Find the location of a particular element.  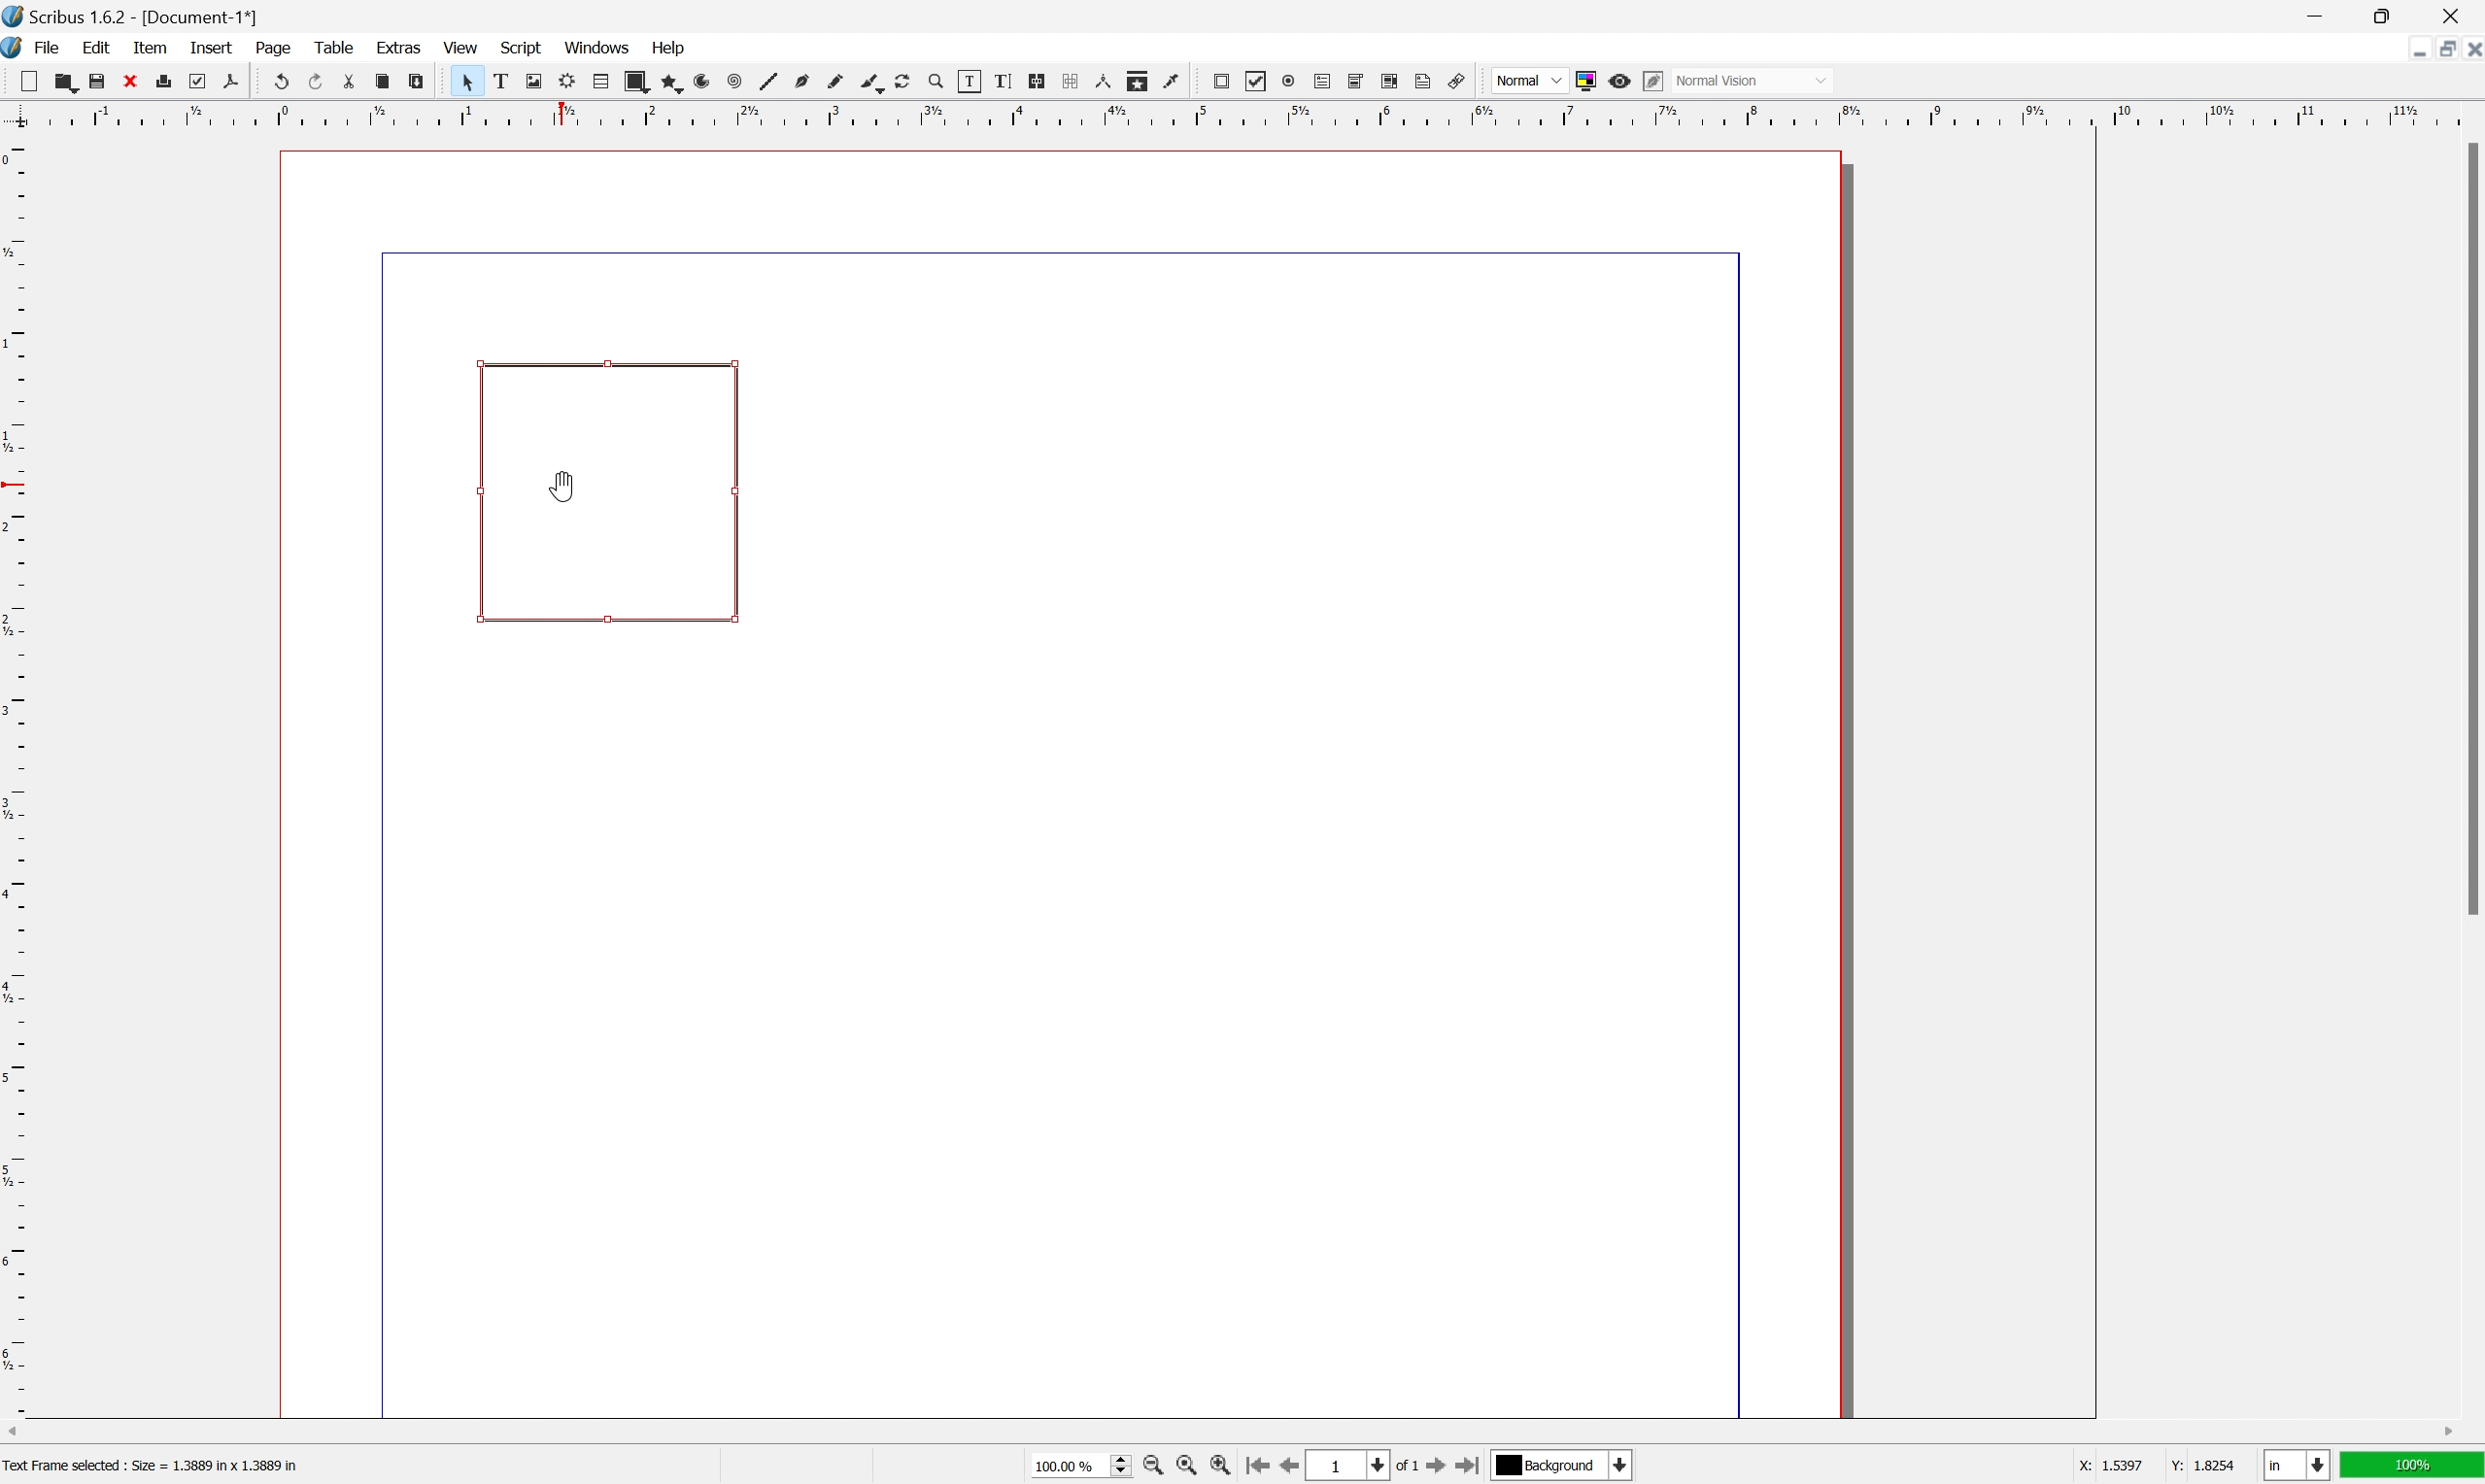

extras is located at coordinates (401, 46).